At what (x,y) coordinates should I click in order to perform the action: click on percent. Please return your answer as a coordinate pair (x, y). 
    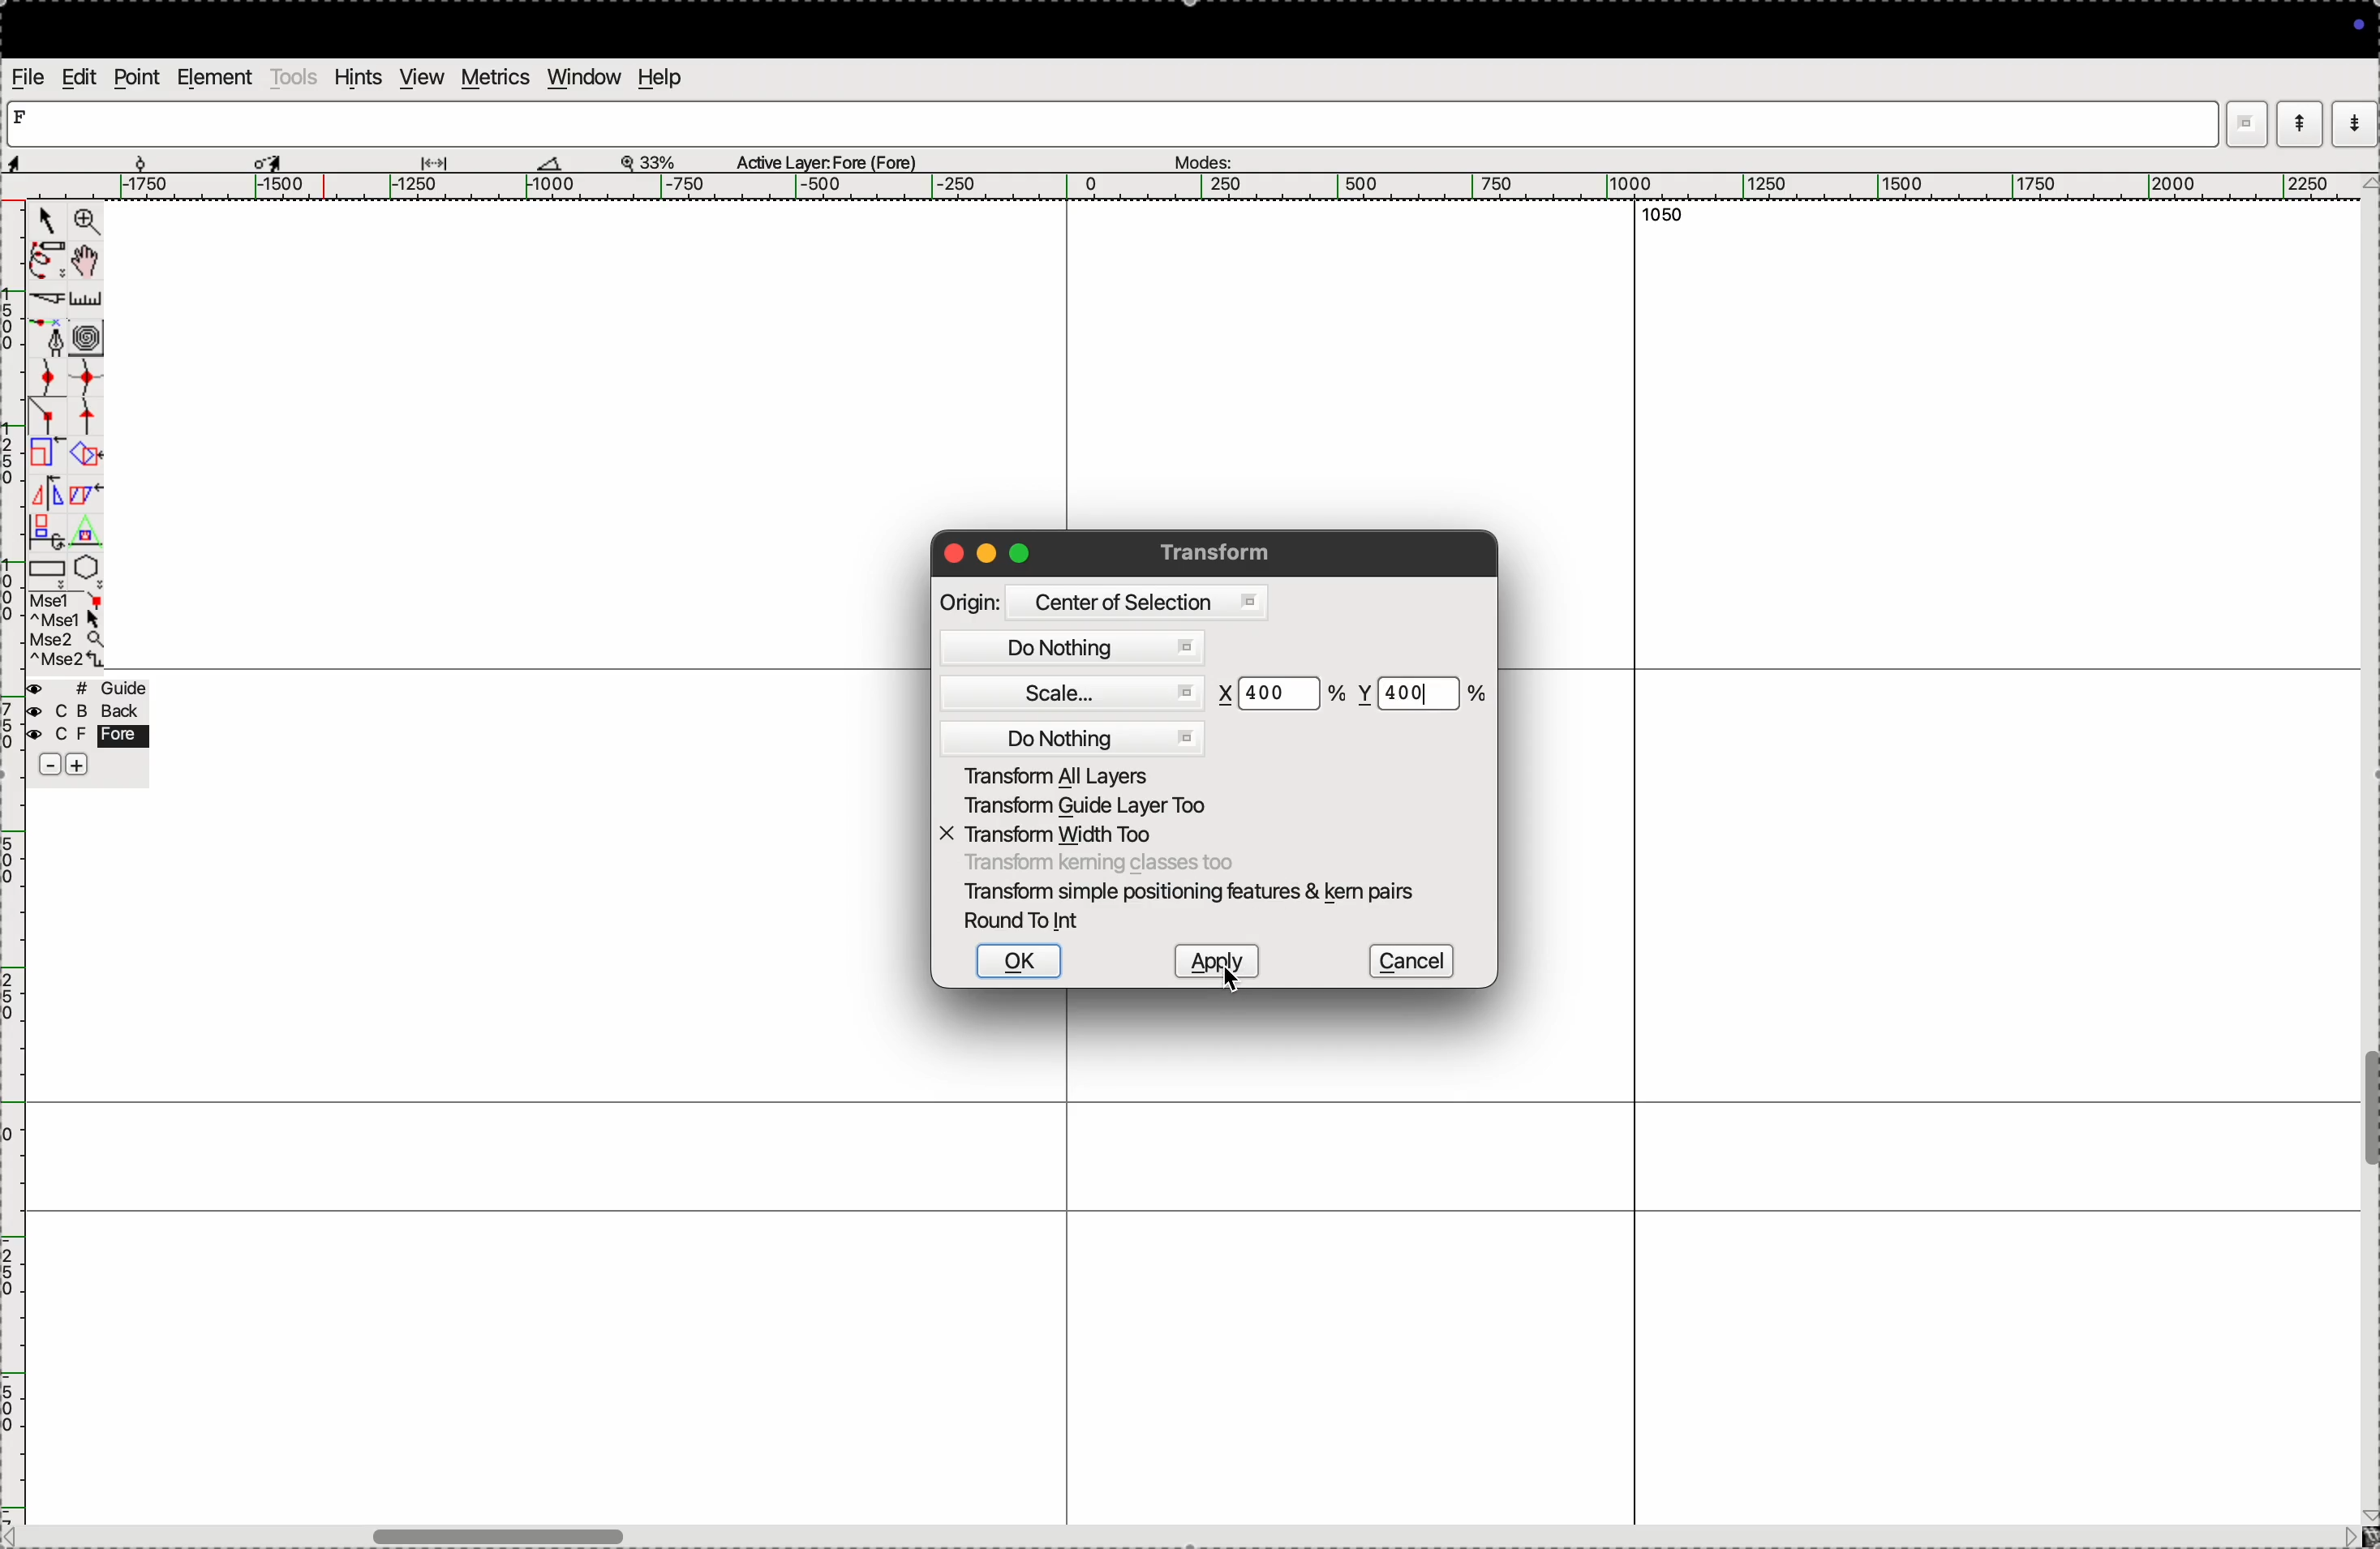
    Looking at the image, I should click on (1474, 693).